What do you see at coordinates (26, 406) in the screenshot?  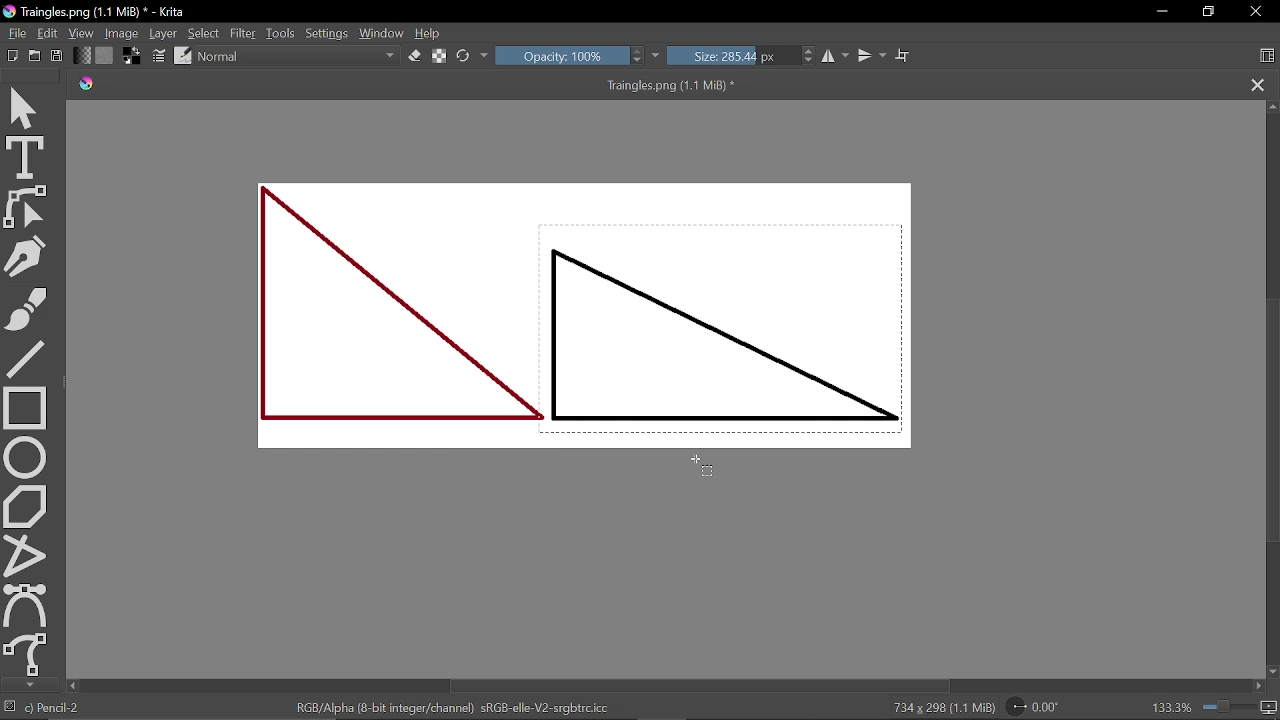 I see `rectangle tool` at bounding box center [26, 406].